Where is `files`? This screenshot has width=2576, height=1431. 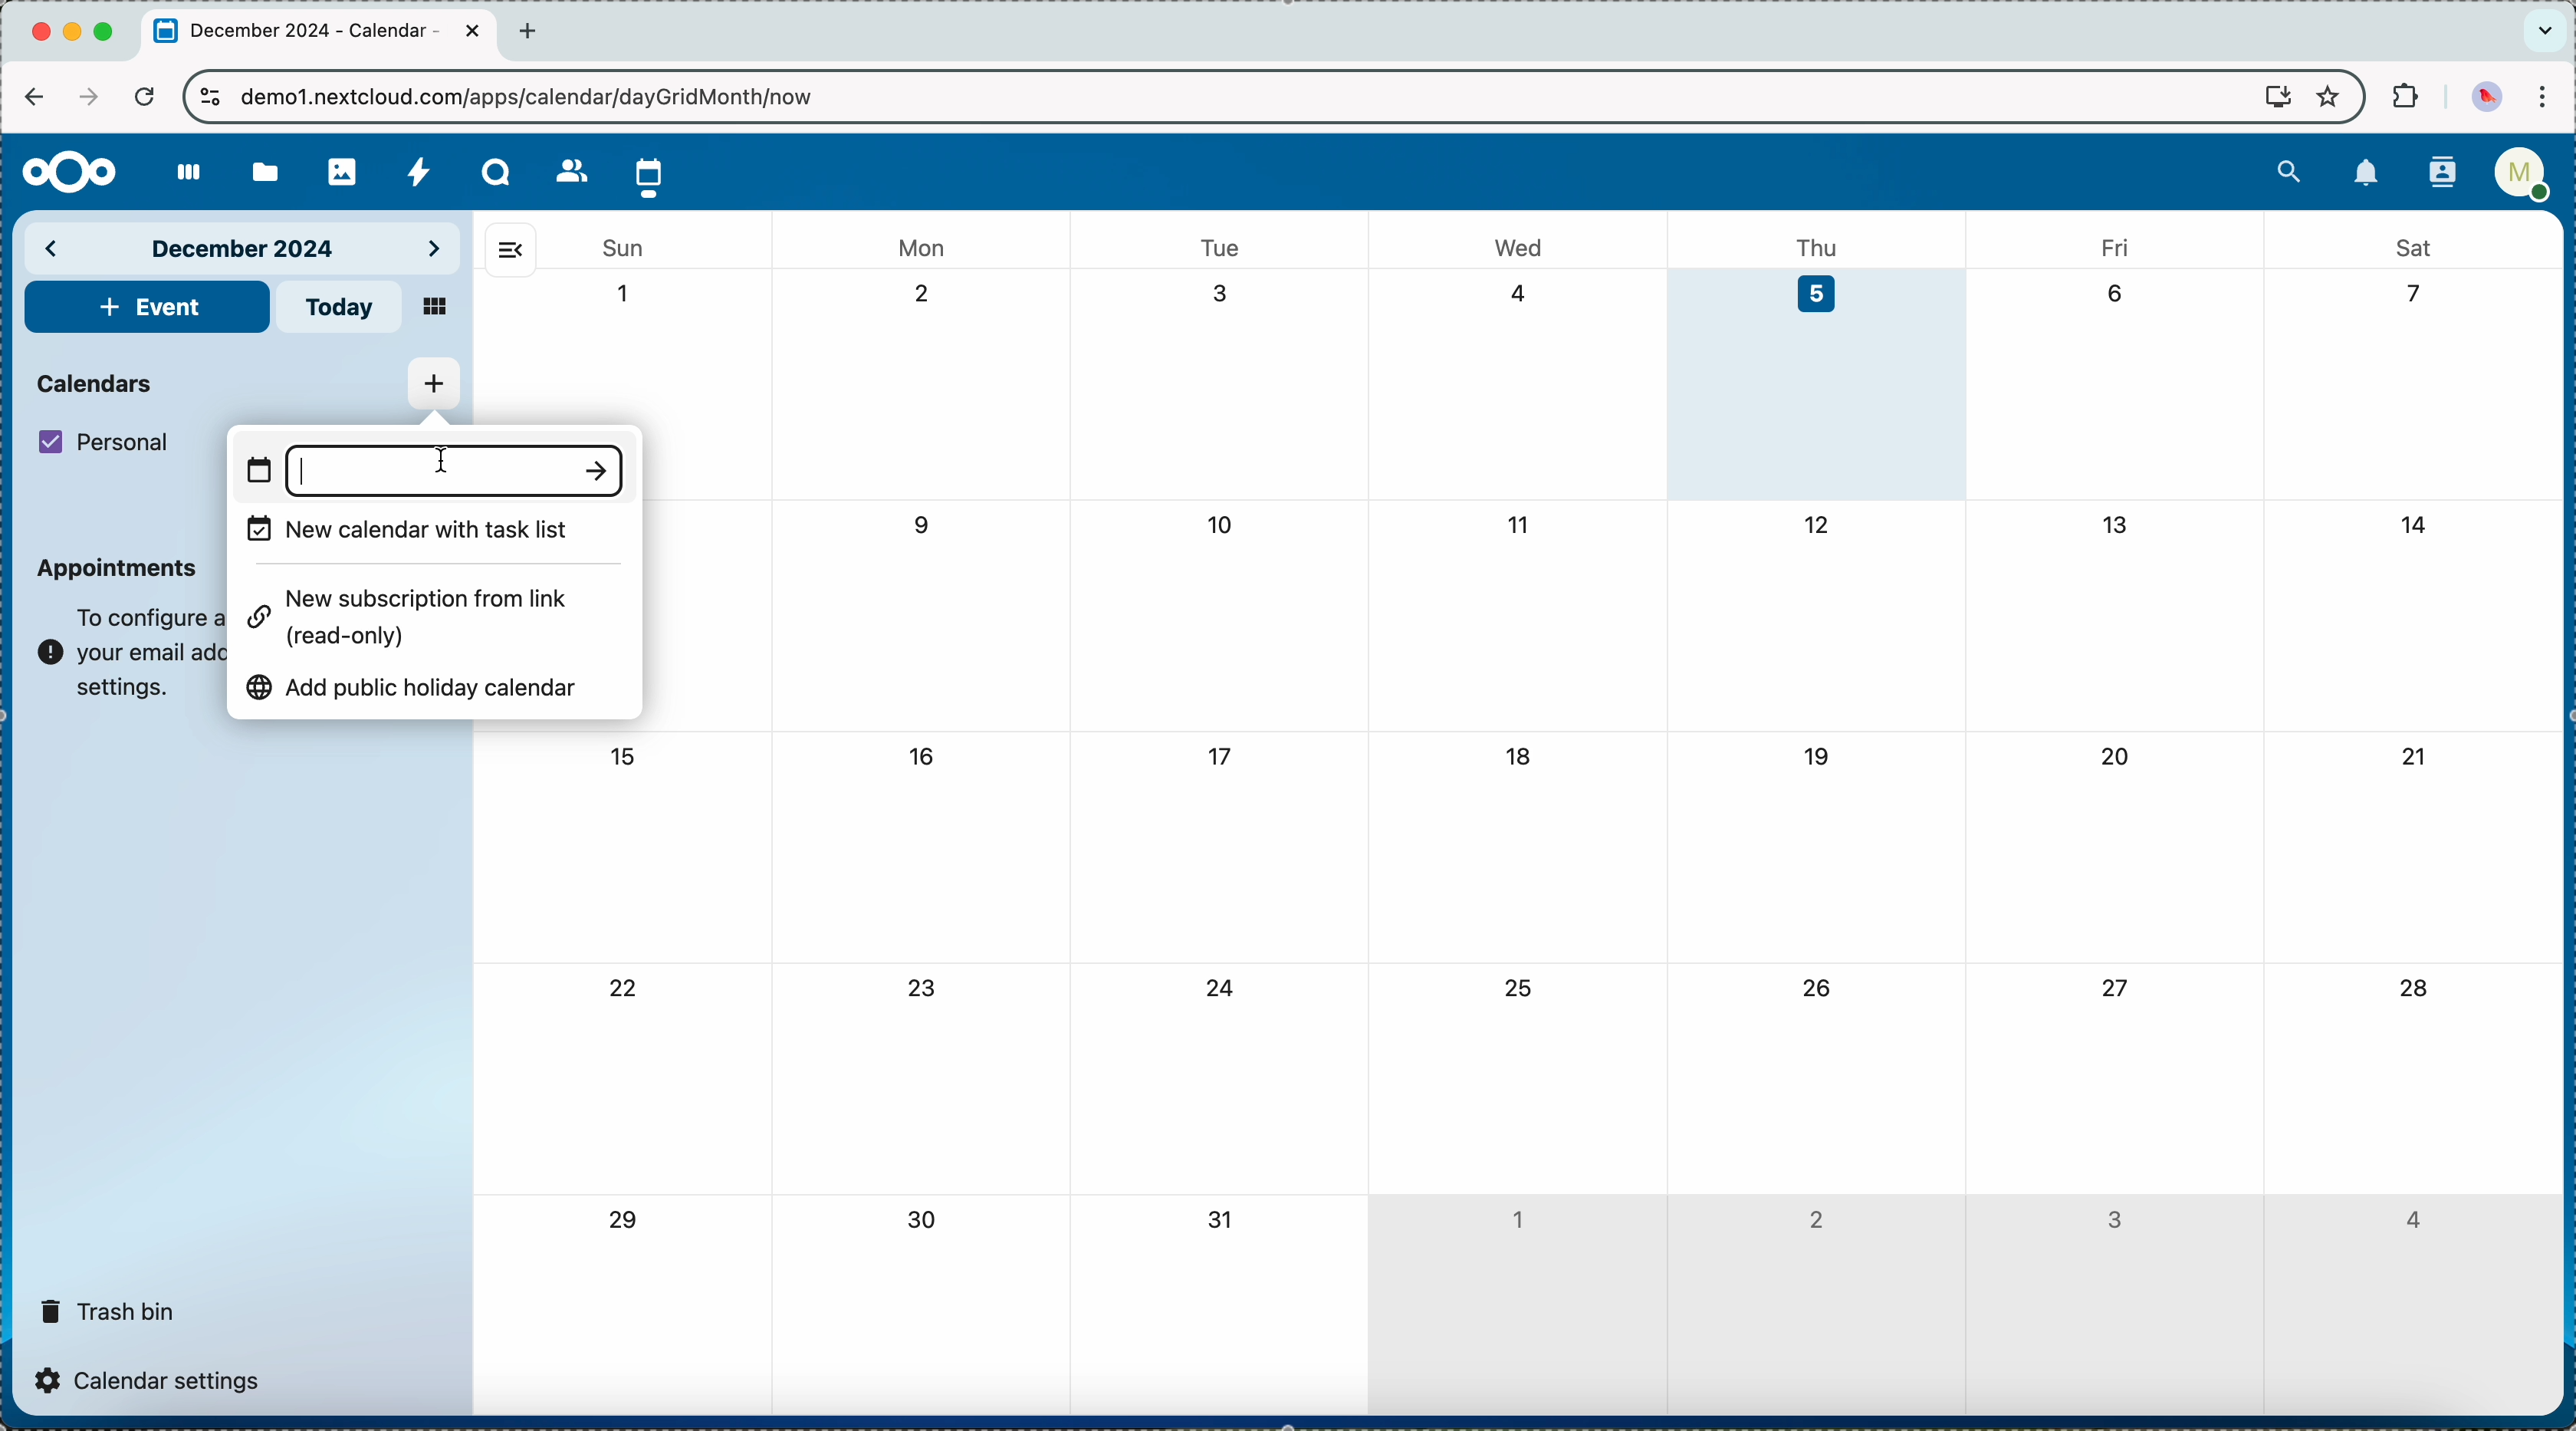 files is located at coordinates (262, 169).